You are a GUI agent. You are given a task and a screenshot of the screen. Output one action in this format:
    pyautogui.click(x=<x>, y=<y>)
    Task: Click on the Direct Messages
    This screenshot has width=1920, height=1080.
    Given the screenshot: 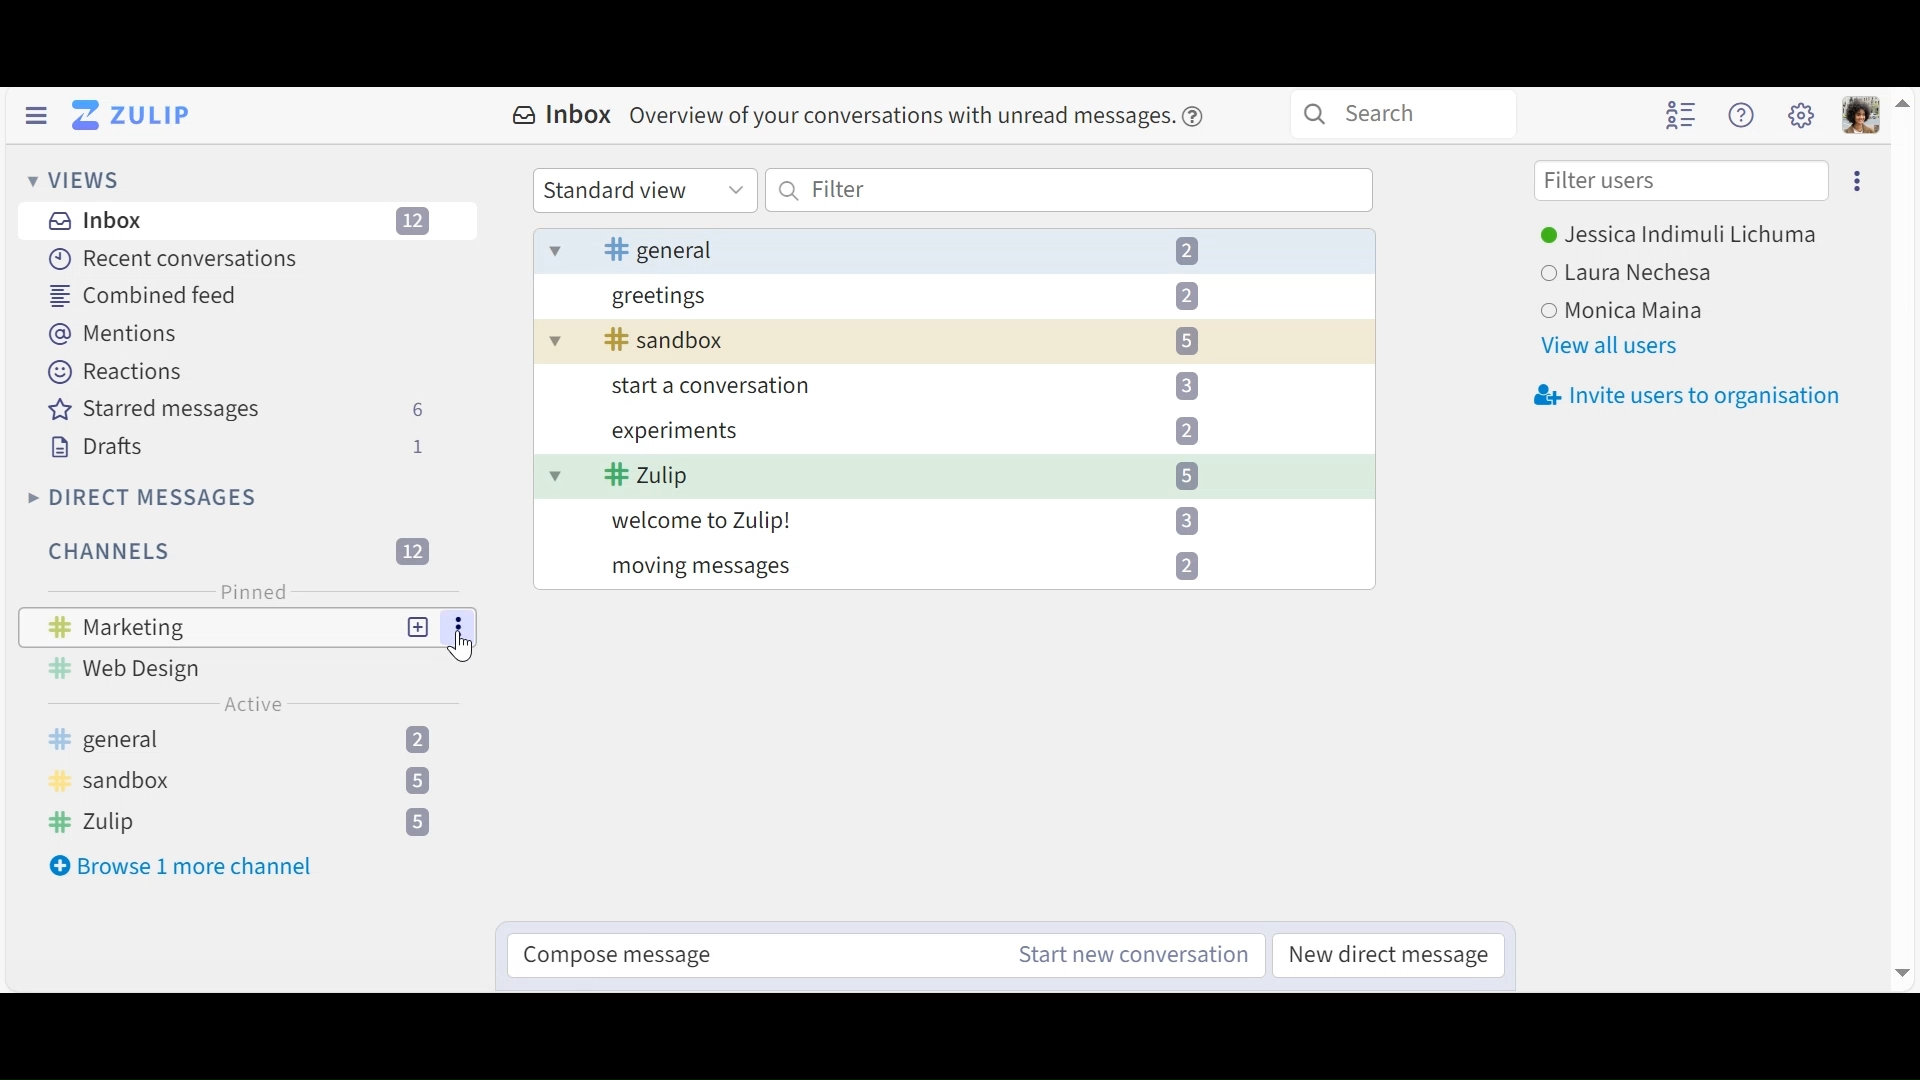 What is the action you would take?
    pyautogui.click(x=140, y=497)
    